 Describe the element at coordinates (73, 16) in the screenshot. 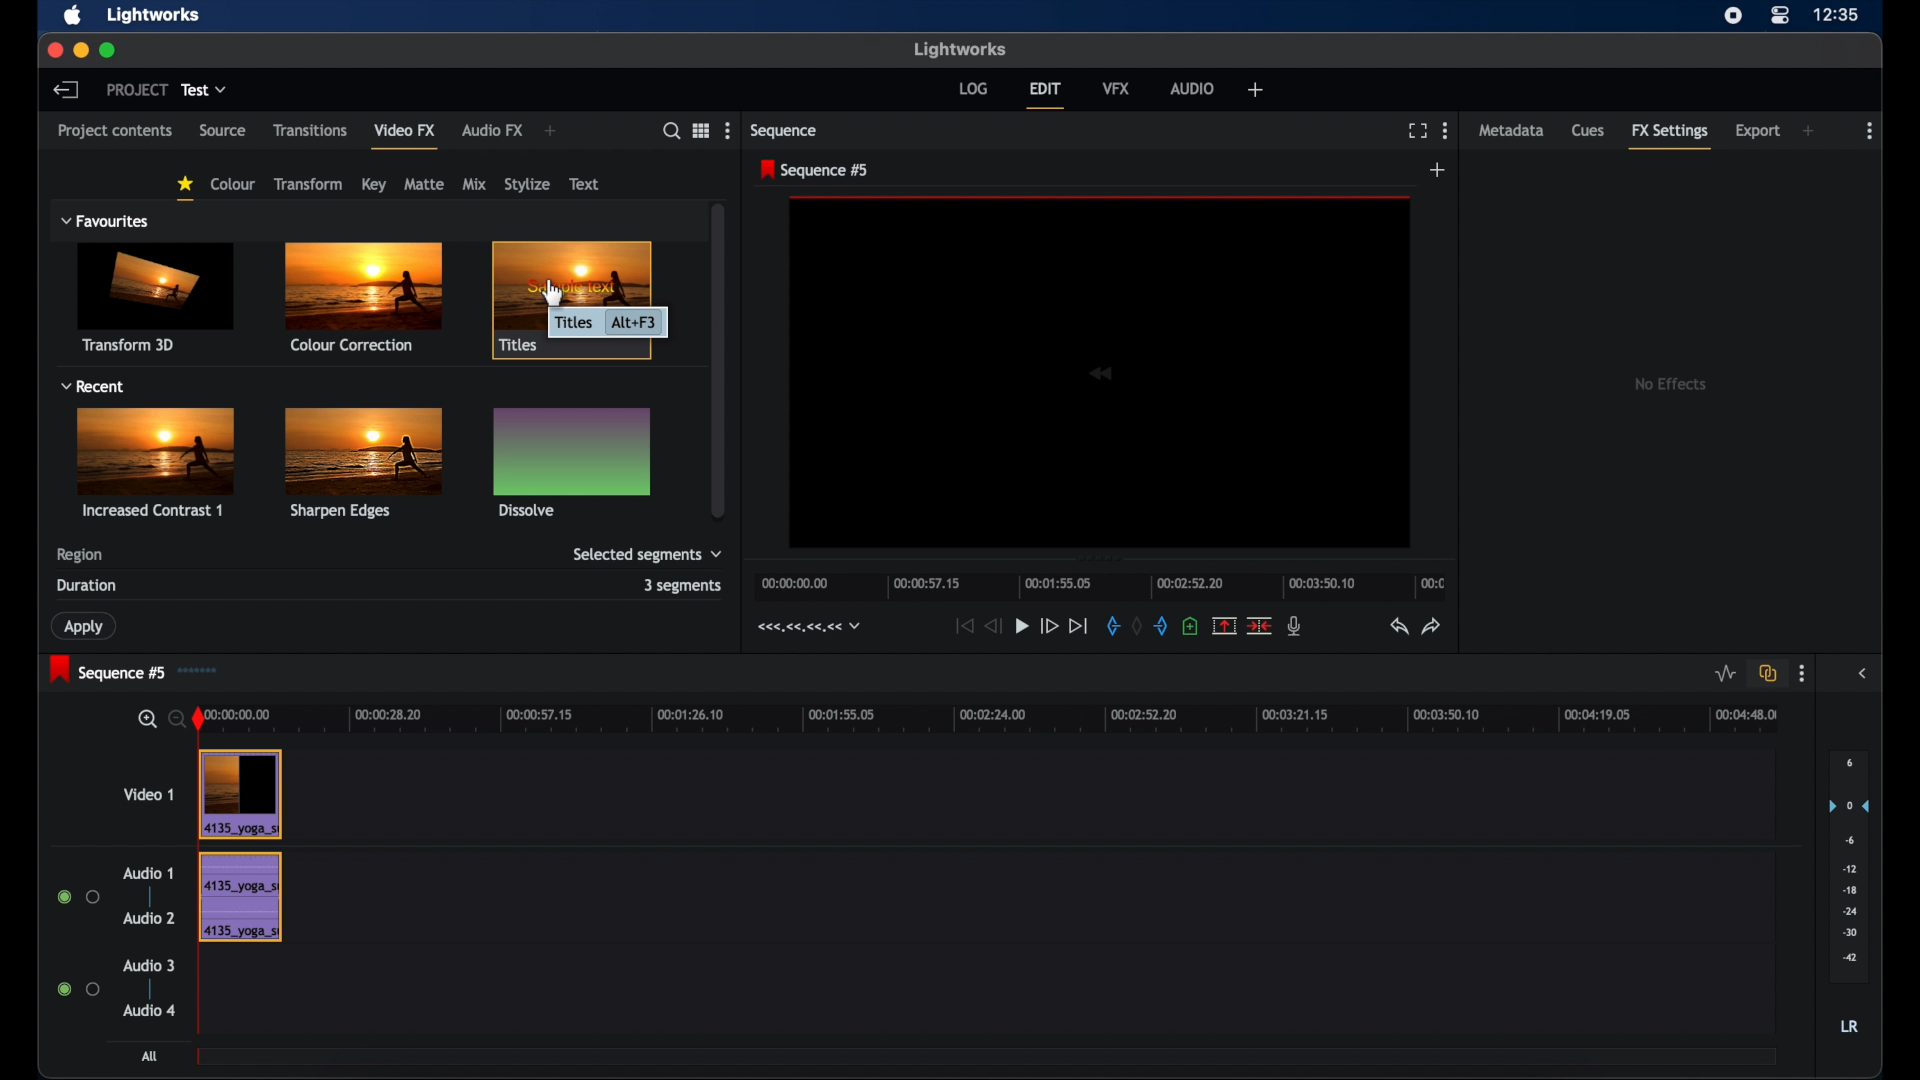

I see `apple icon` at that location.